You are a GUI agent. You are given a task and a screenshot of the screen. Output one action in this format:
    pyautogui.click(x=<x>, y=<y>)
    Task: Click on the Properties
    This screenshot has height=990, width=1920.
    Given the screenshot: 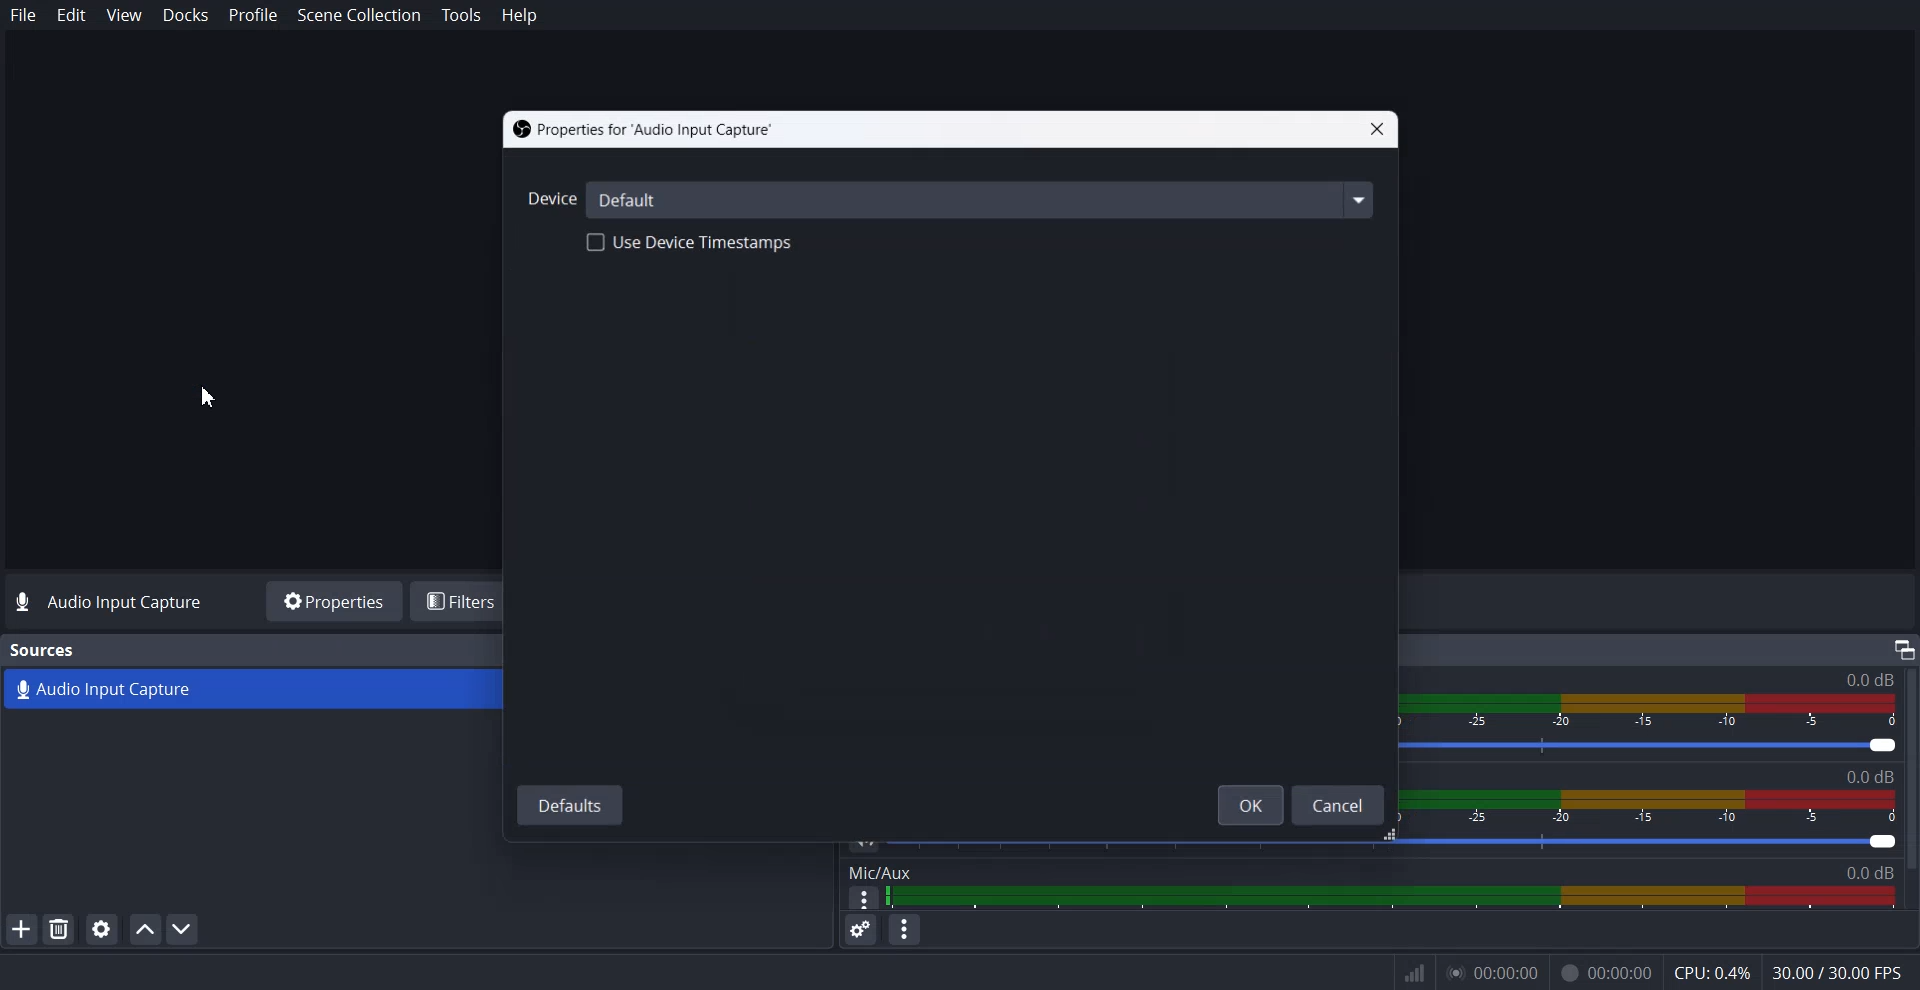 What is the action you would take?
    pyautogui.click(x=332, y=601)
    